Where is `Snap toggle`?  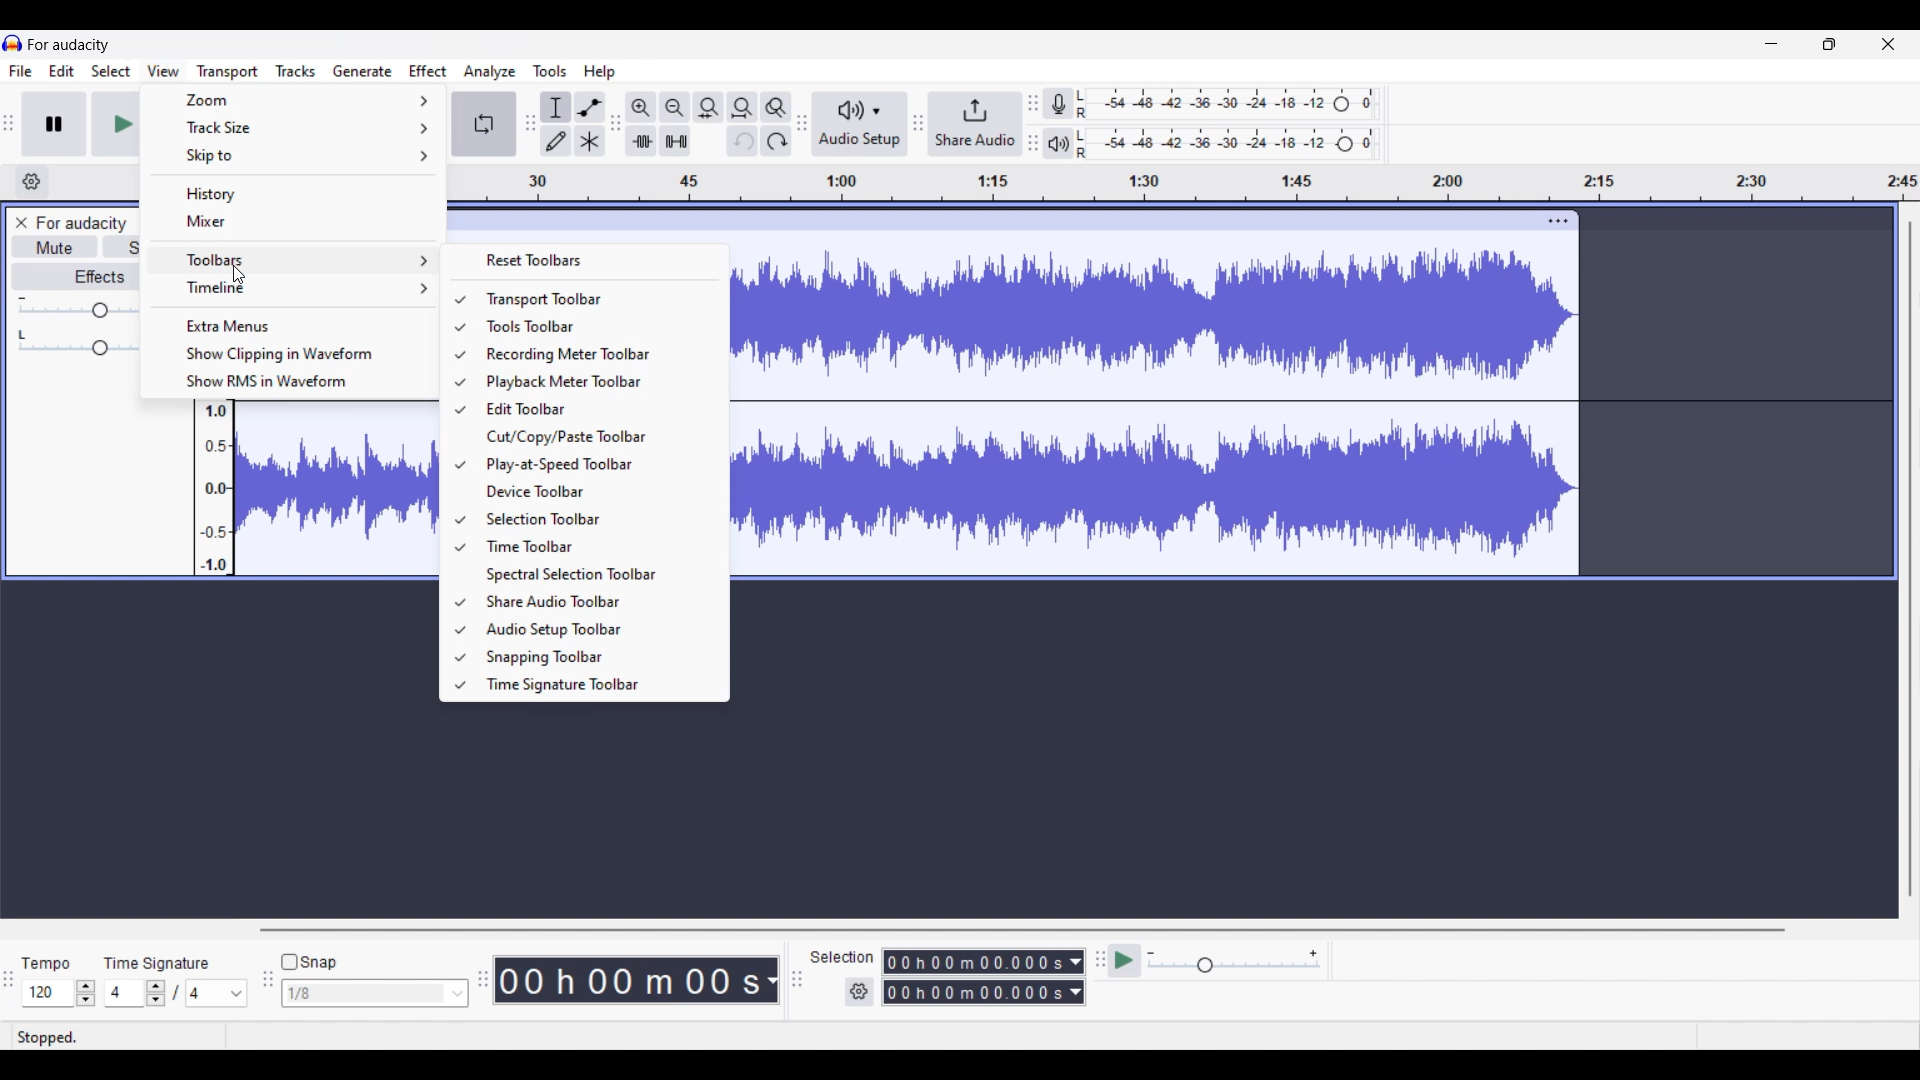
Snap toggle is located at coordinates (310, 963).